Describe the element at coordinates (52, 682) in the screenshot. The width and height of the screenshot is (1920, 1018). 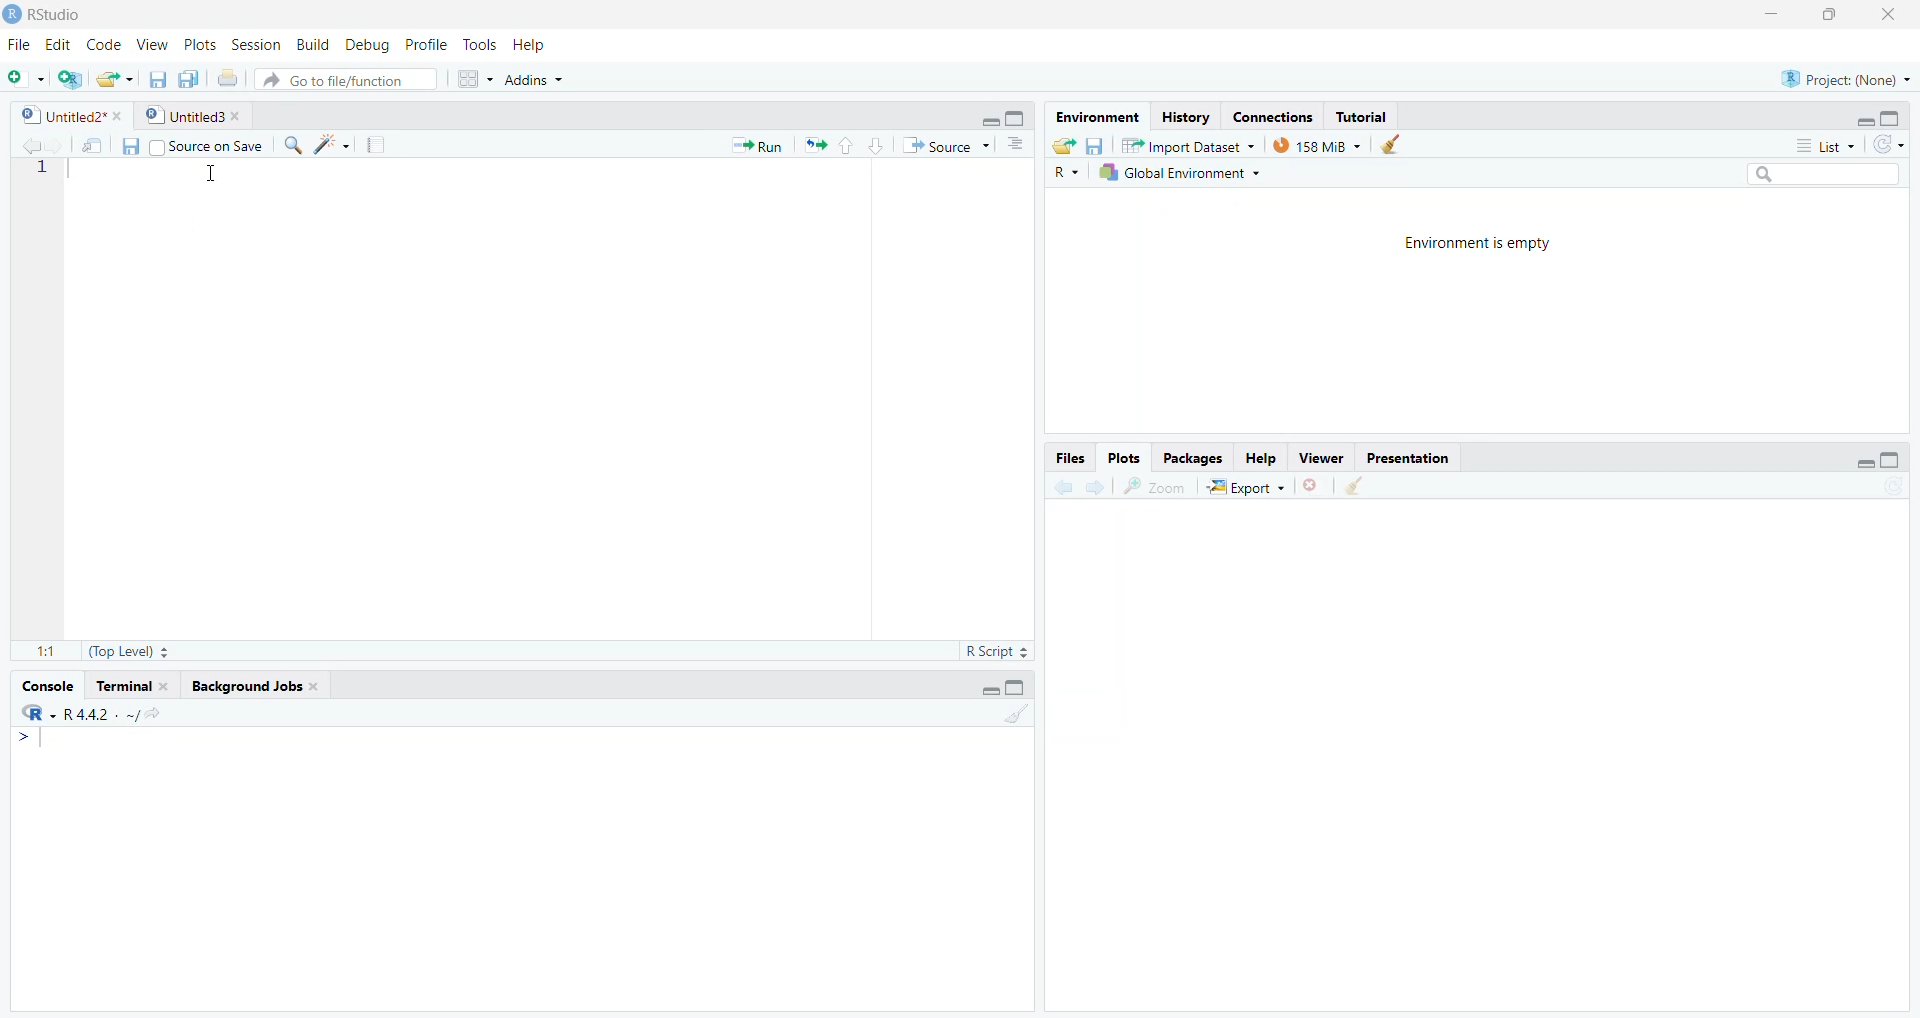
I see `Console` at that location.